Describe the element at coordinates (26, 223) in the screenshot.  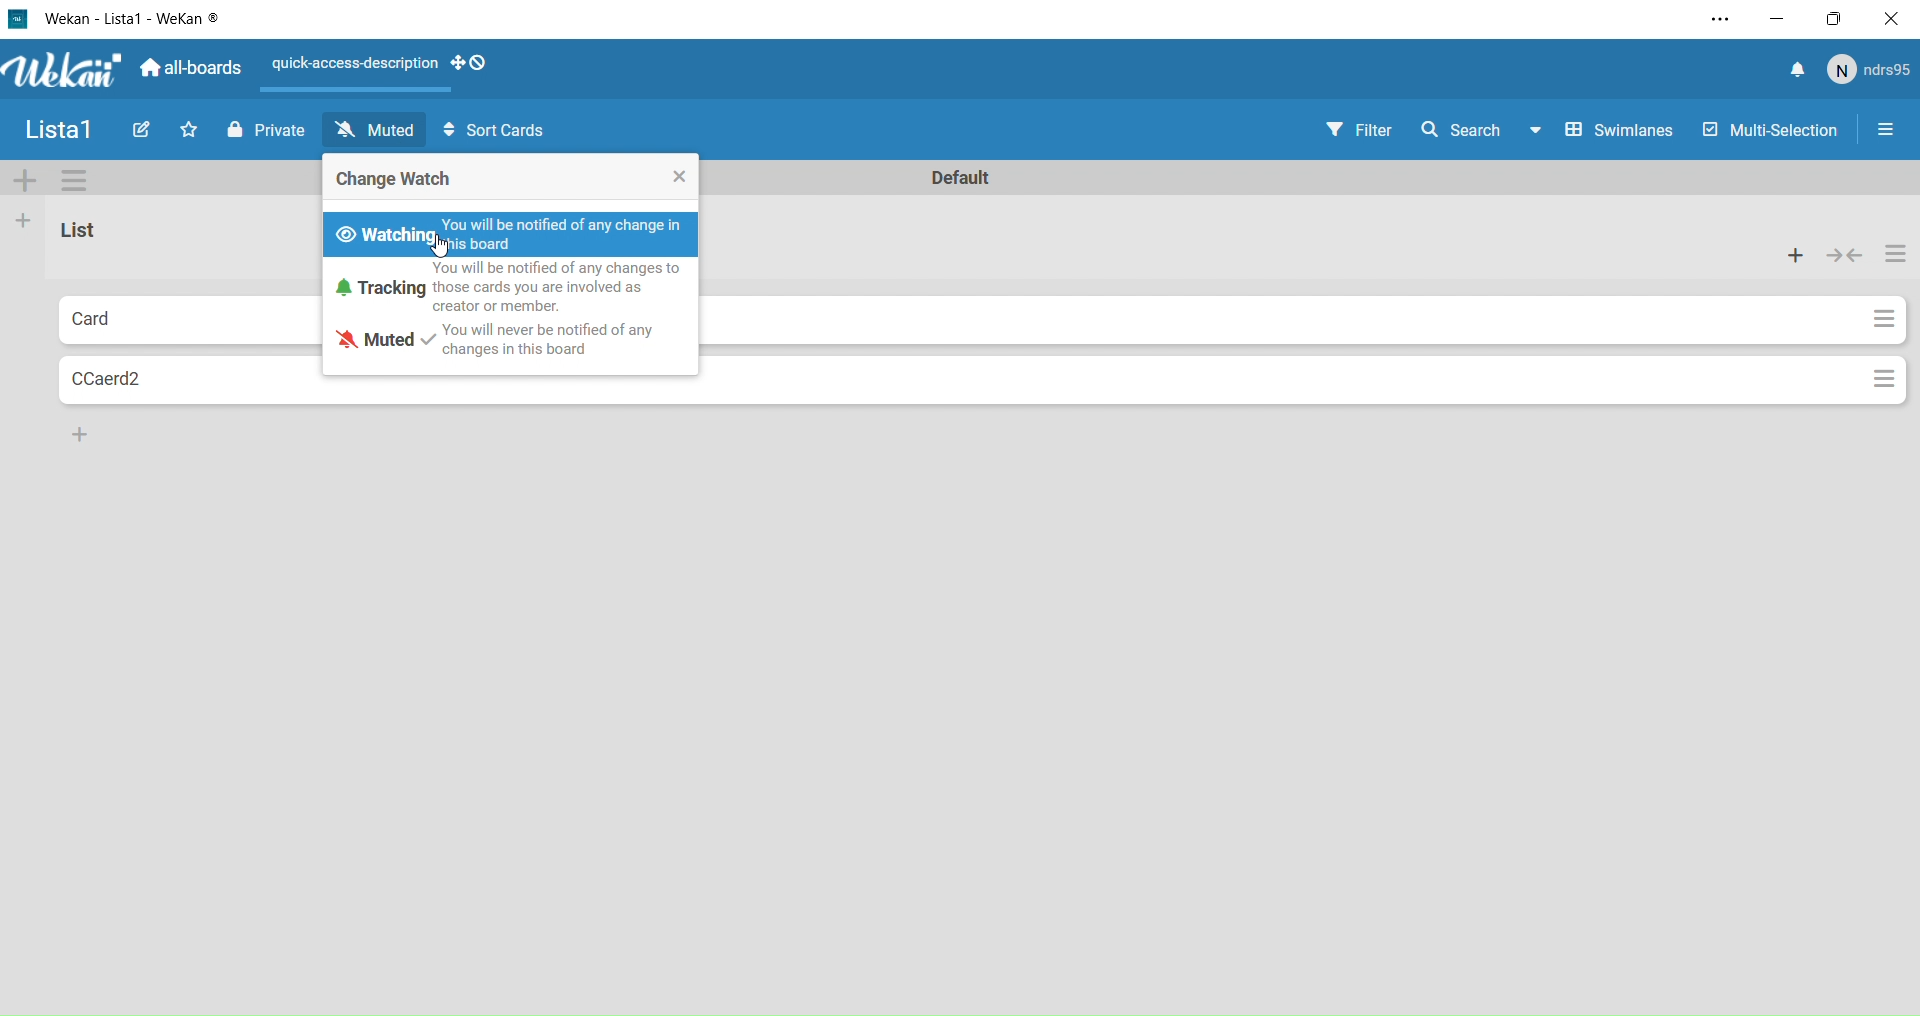
I see `Add` at that location.